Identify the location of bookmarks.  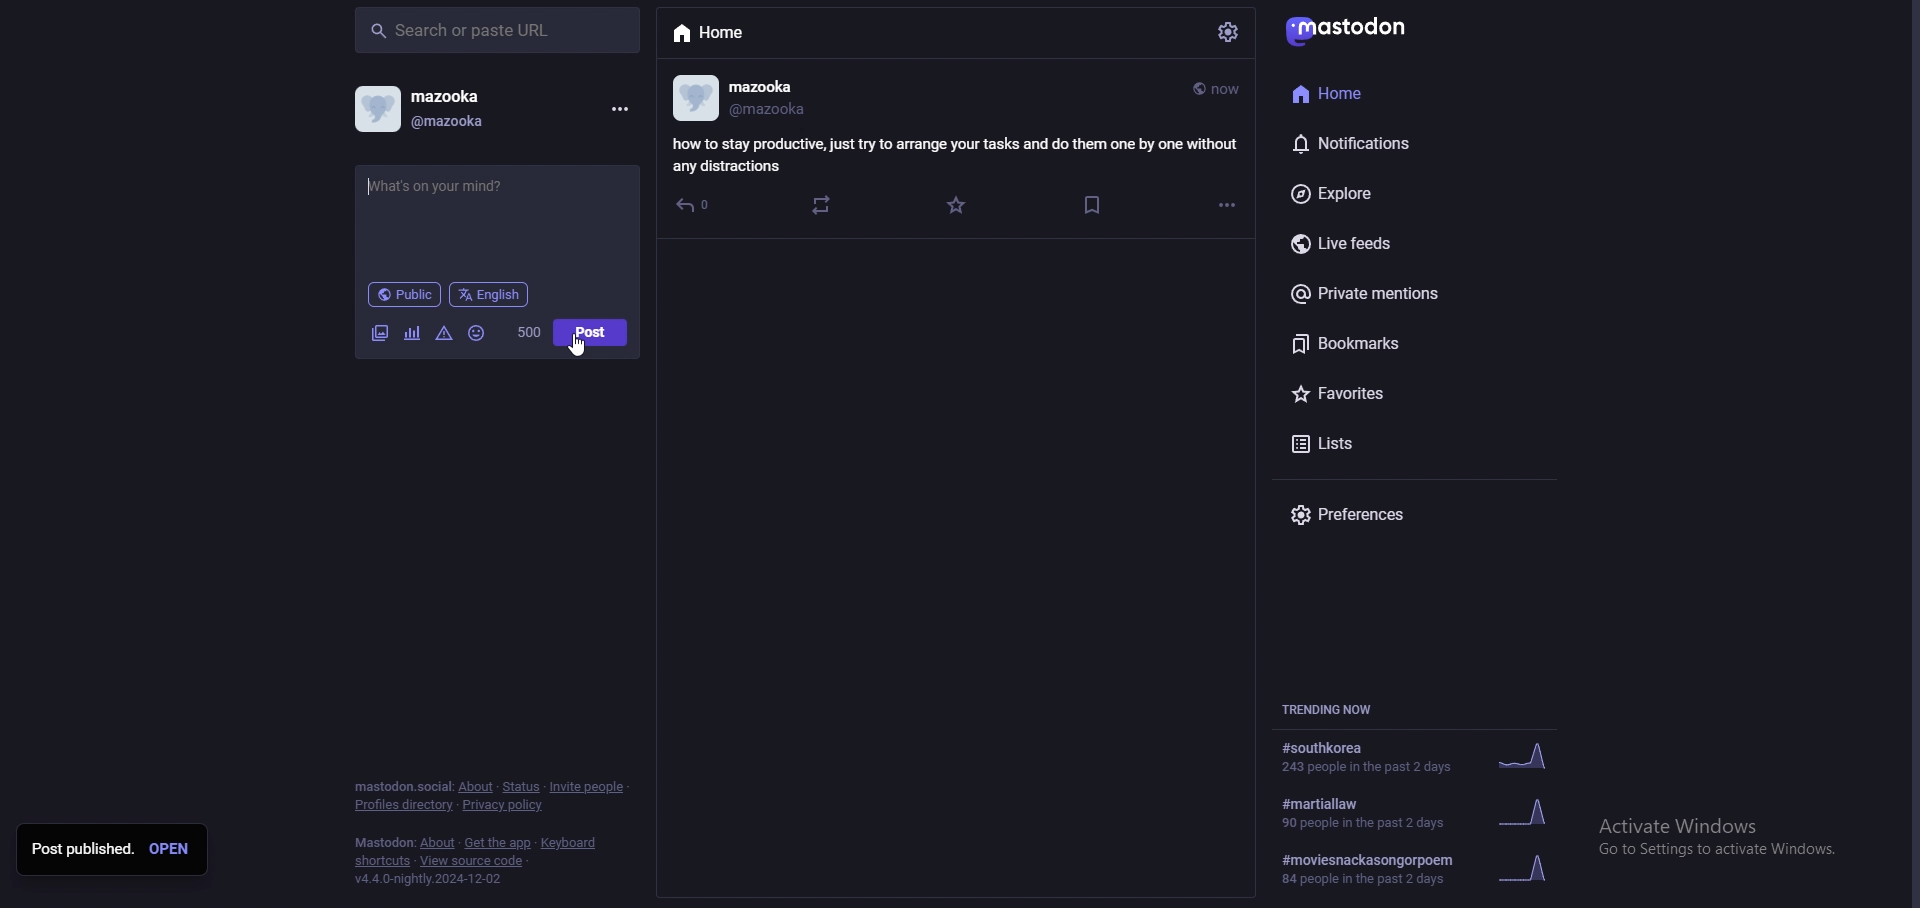
(1398, 343).